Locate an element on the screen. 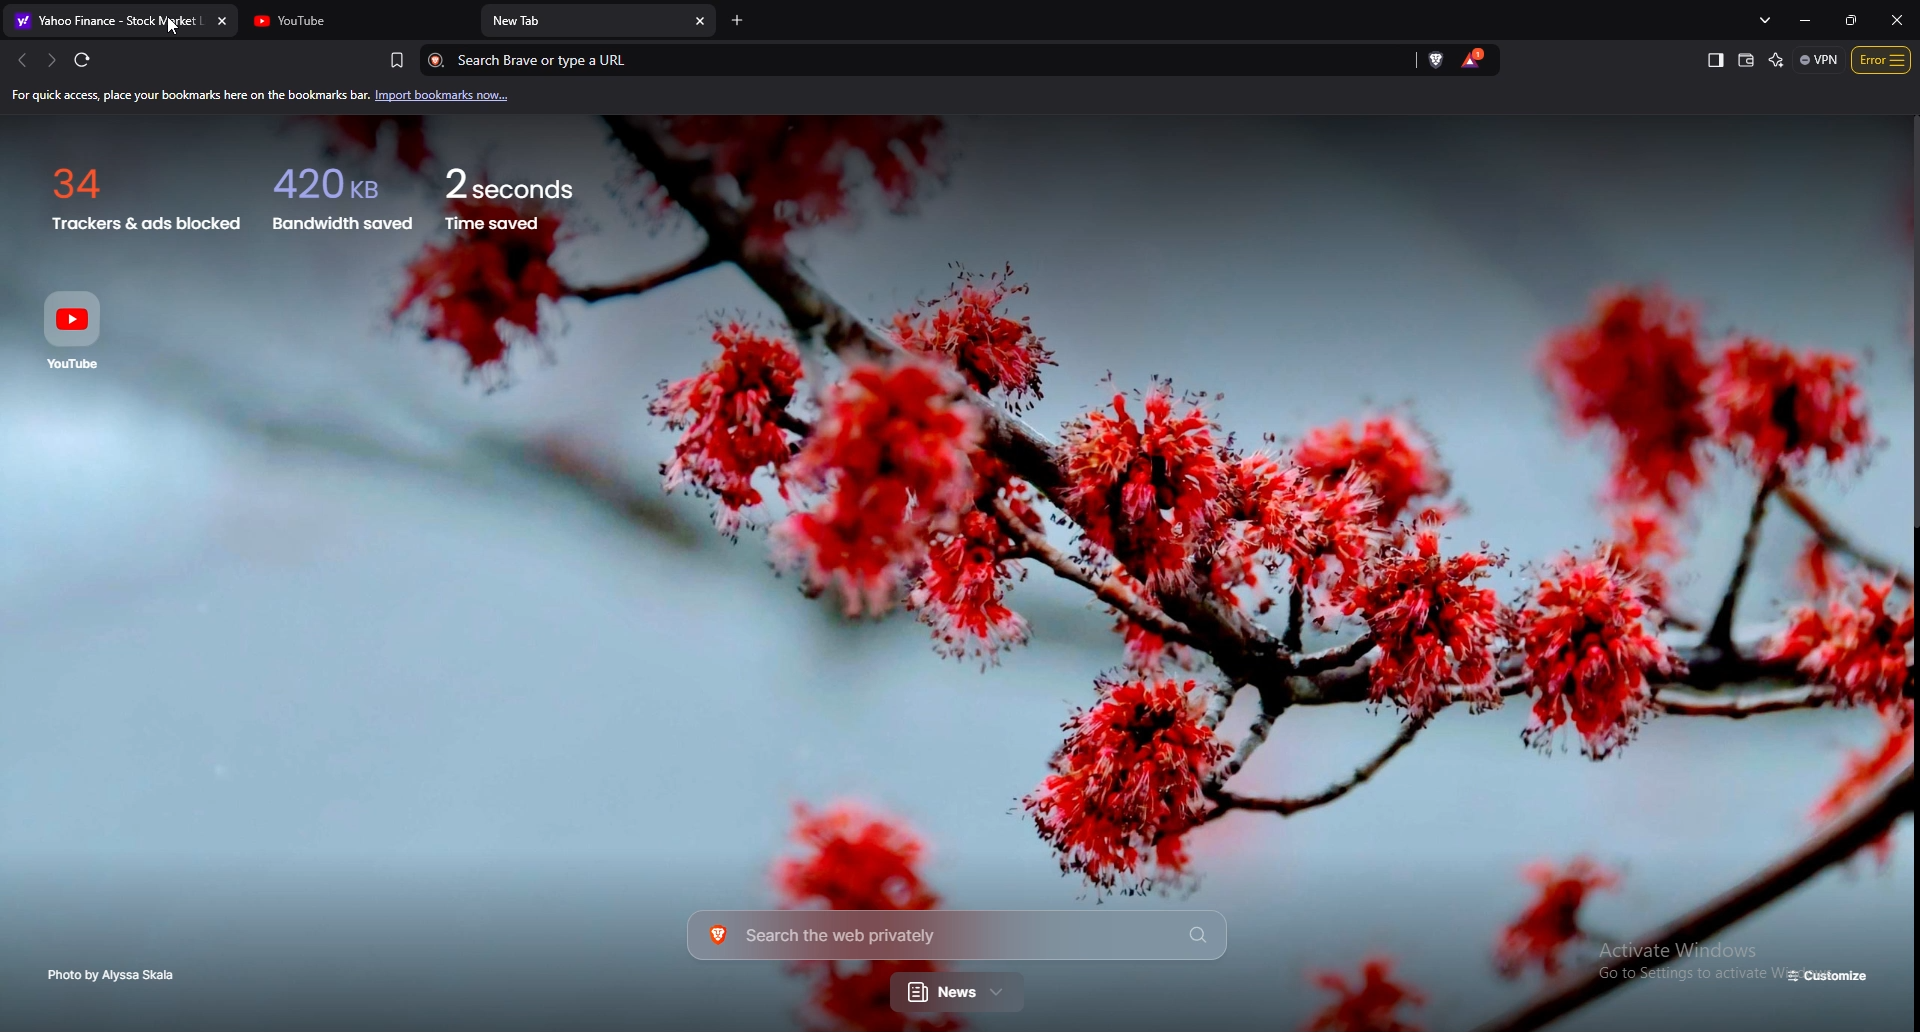 This screenshot has height=1032, width=1920. add tab is located at coordinates (738, 21).